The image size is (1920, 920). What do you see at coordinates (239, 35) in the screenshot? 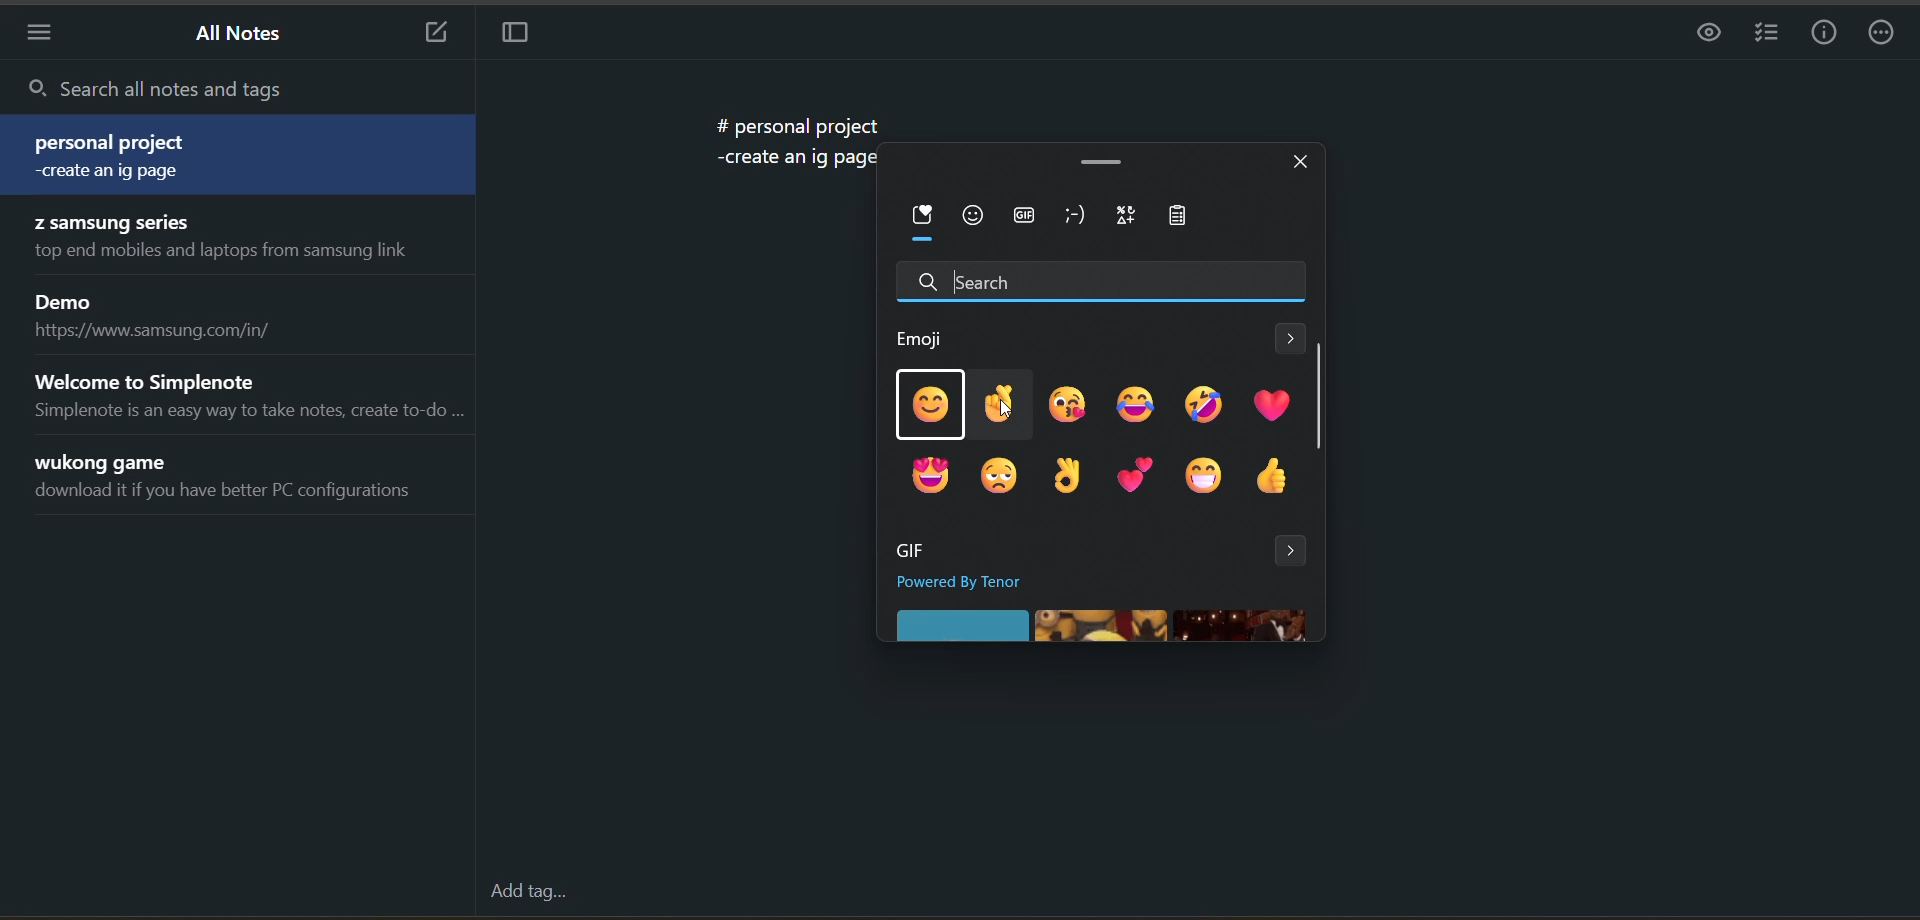
I see `all notes` at bounding box center [239, 35].